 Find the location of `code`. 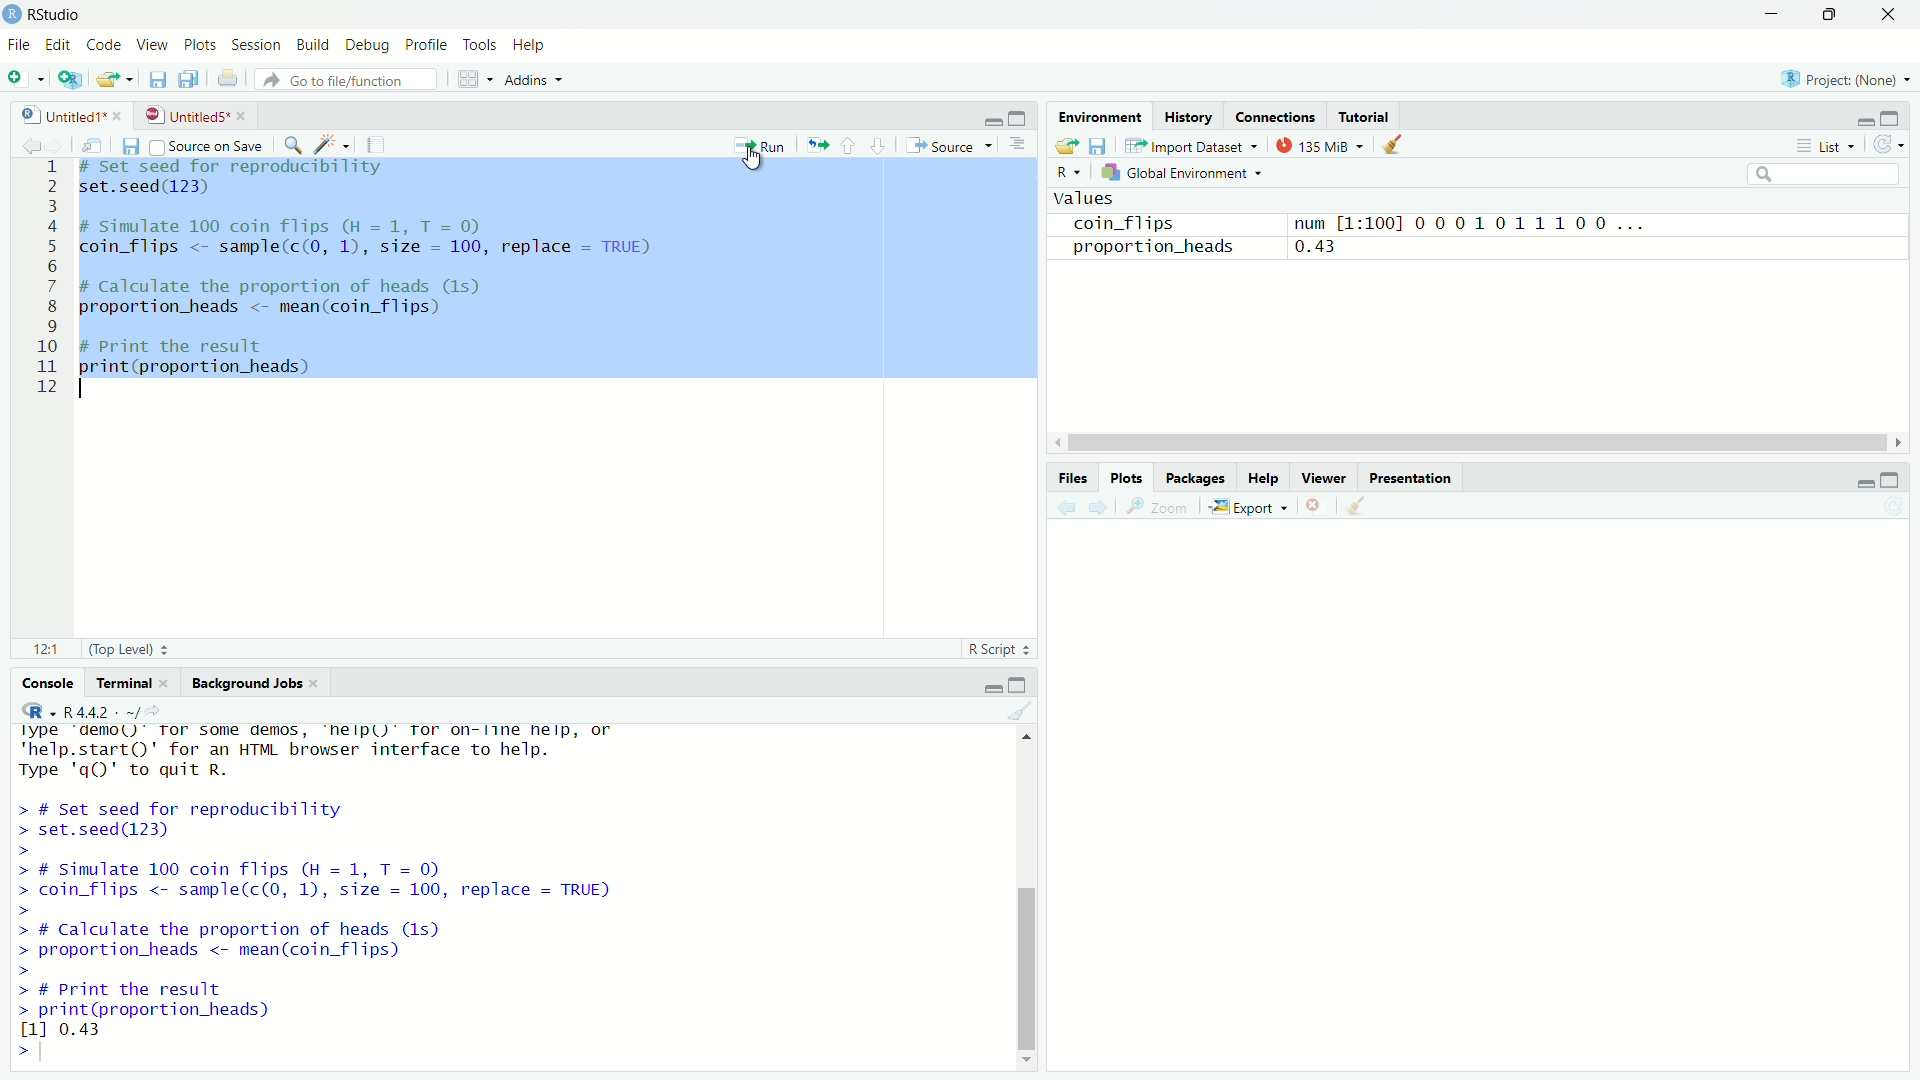

code is located at coordinates (105, 44).